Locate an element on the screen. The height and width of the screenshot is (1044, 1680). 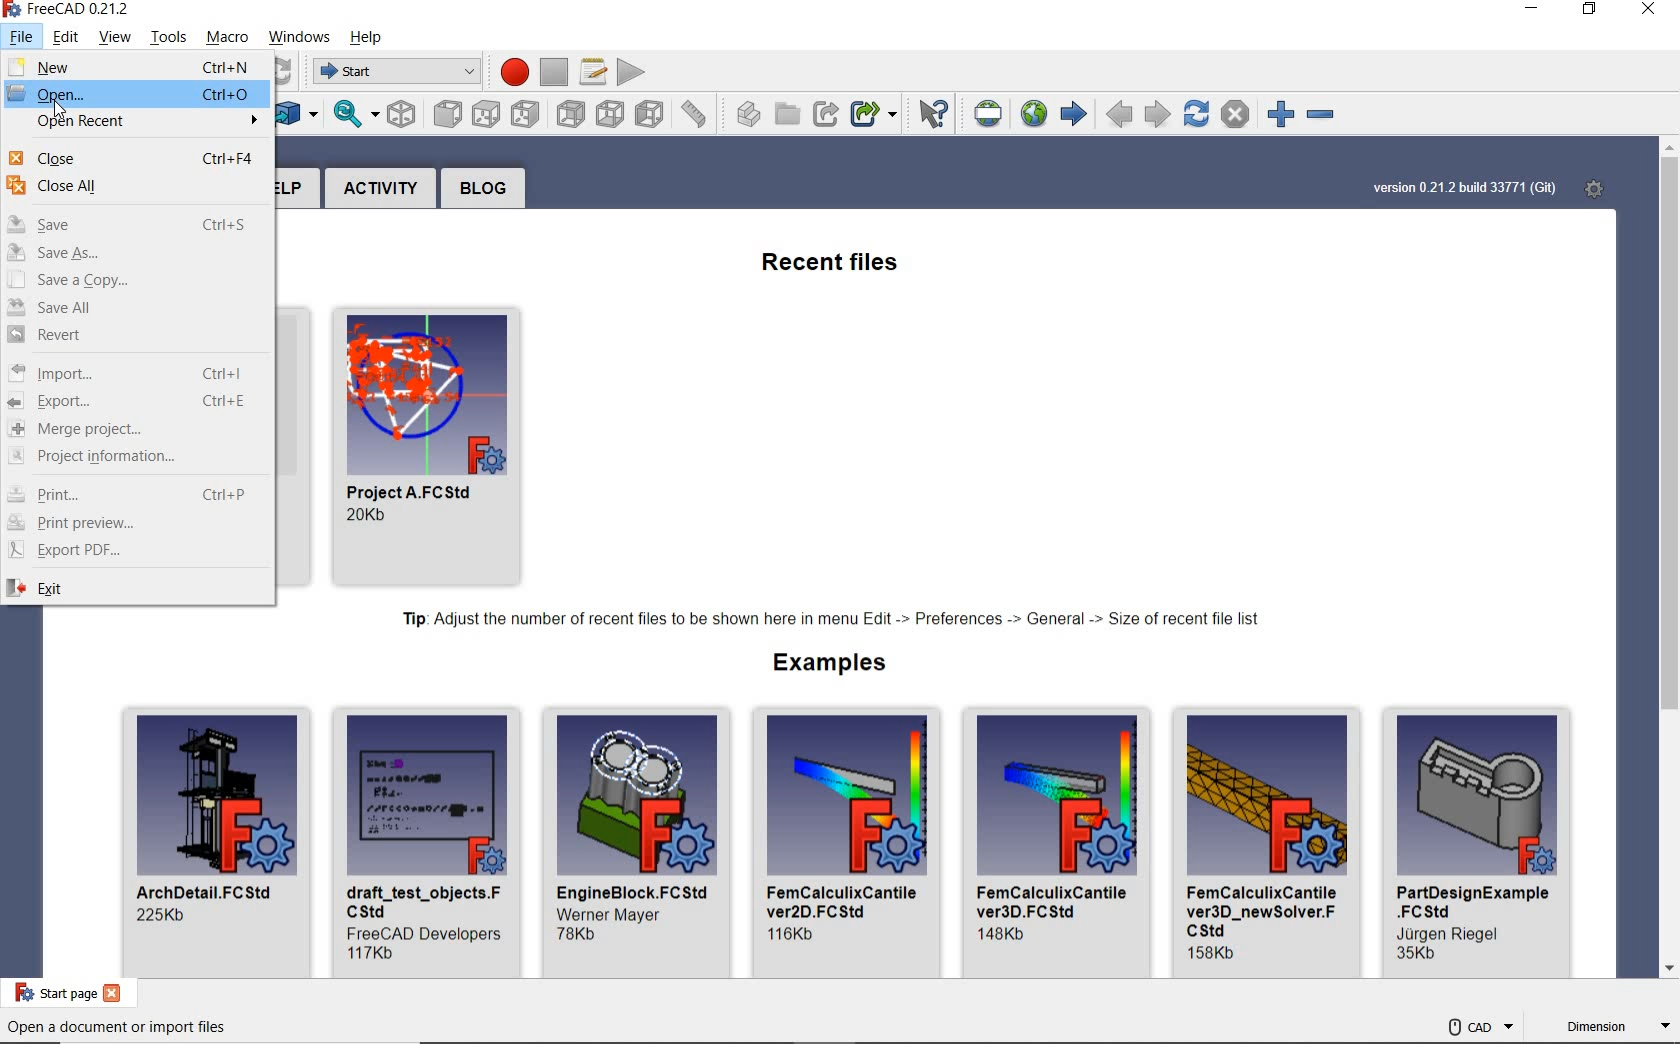
image is located at coordinates (1478, 796).